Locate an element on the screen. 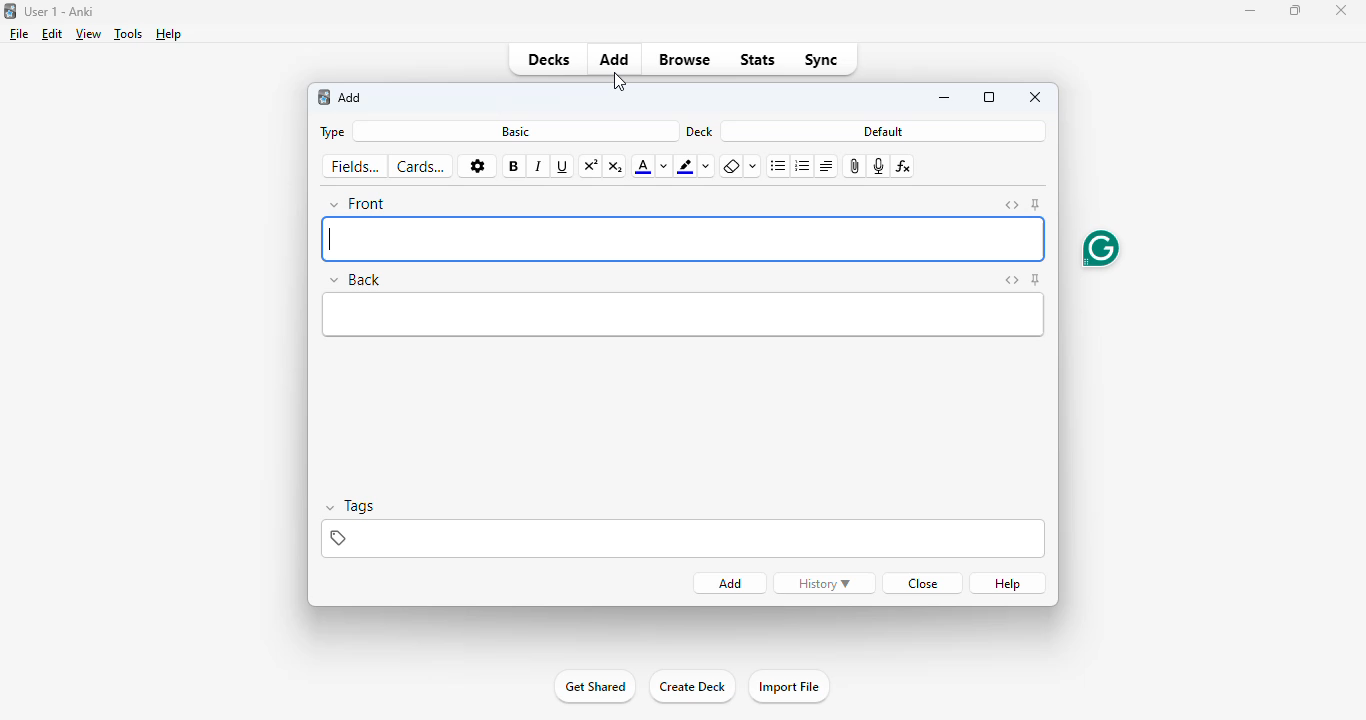  underline is located at coordinates (563, 167).